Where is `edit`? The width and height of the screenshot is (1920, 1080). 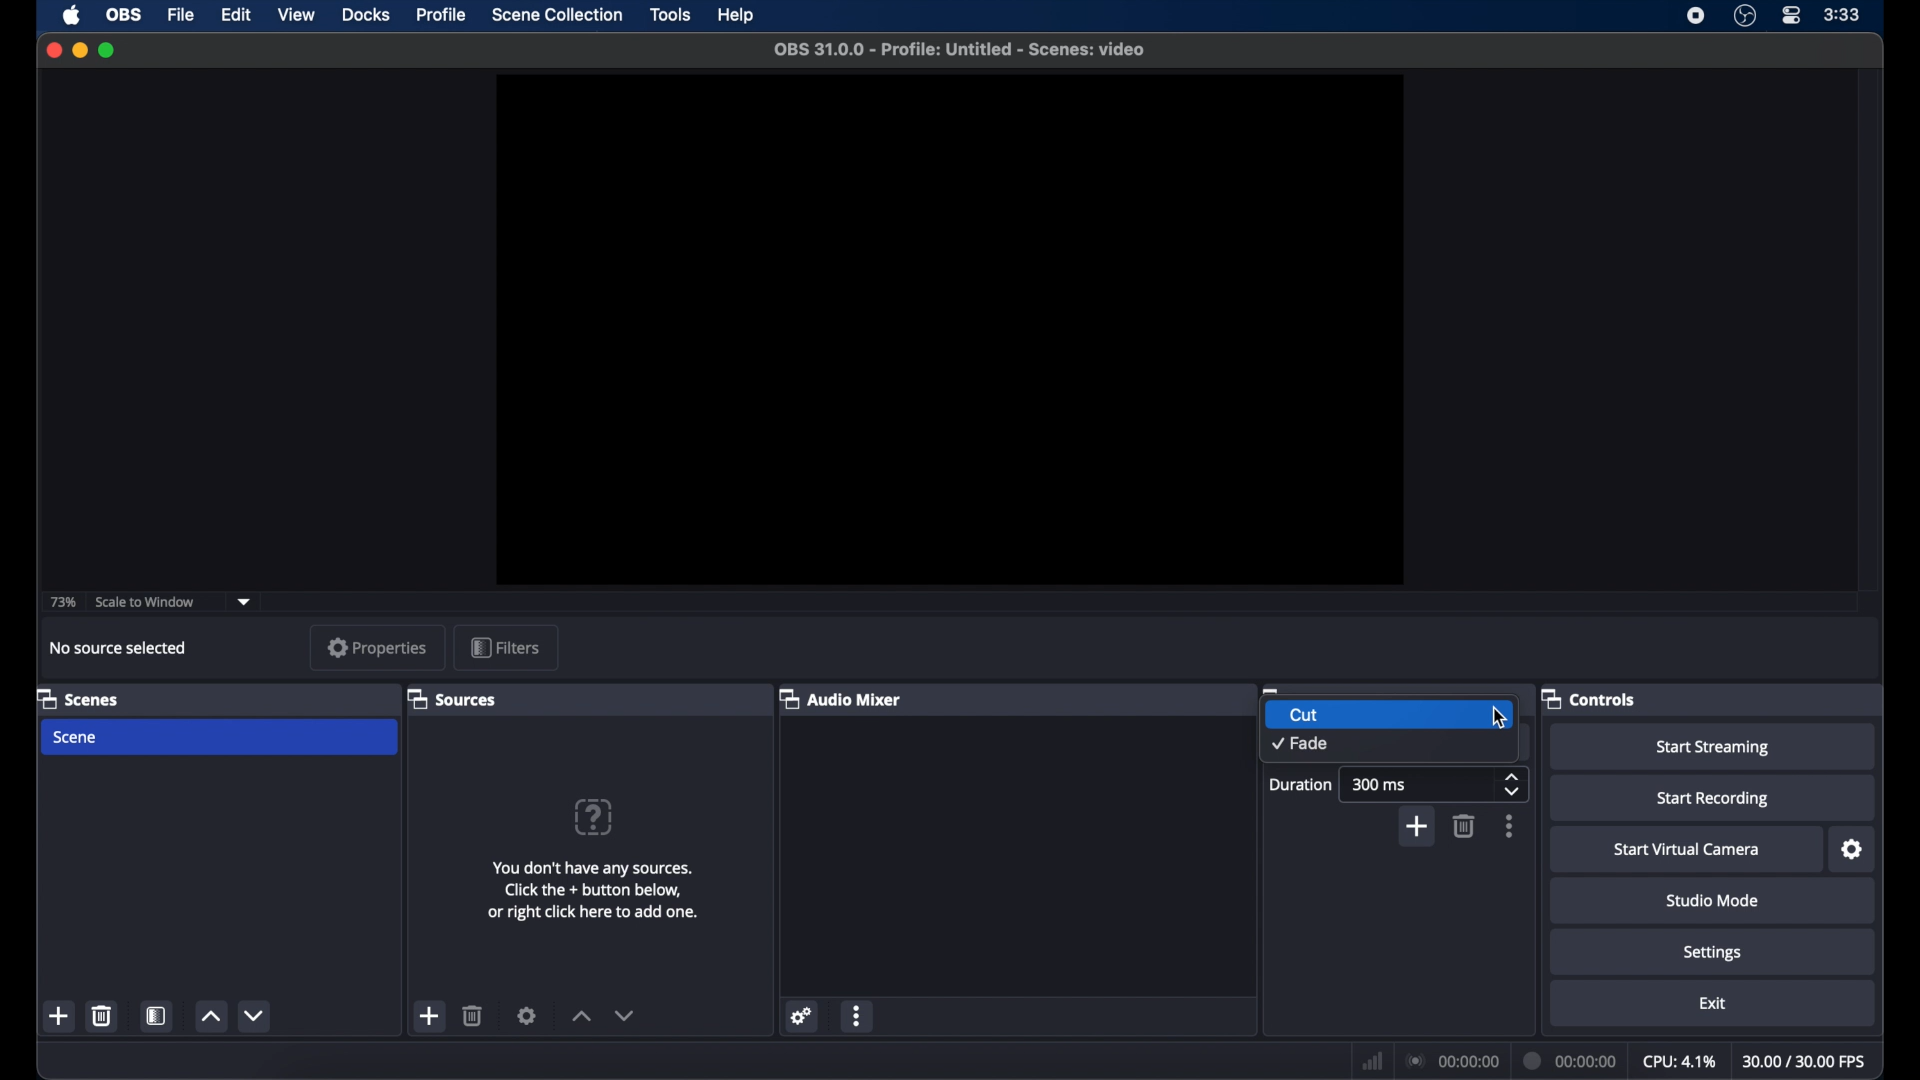
edit is located at coordinates (238, 14).